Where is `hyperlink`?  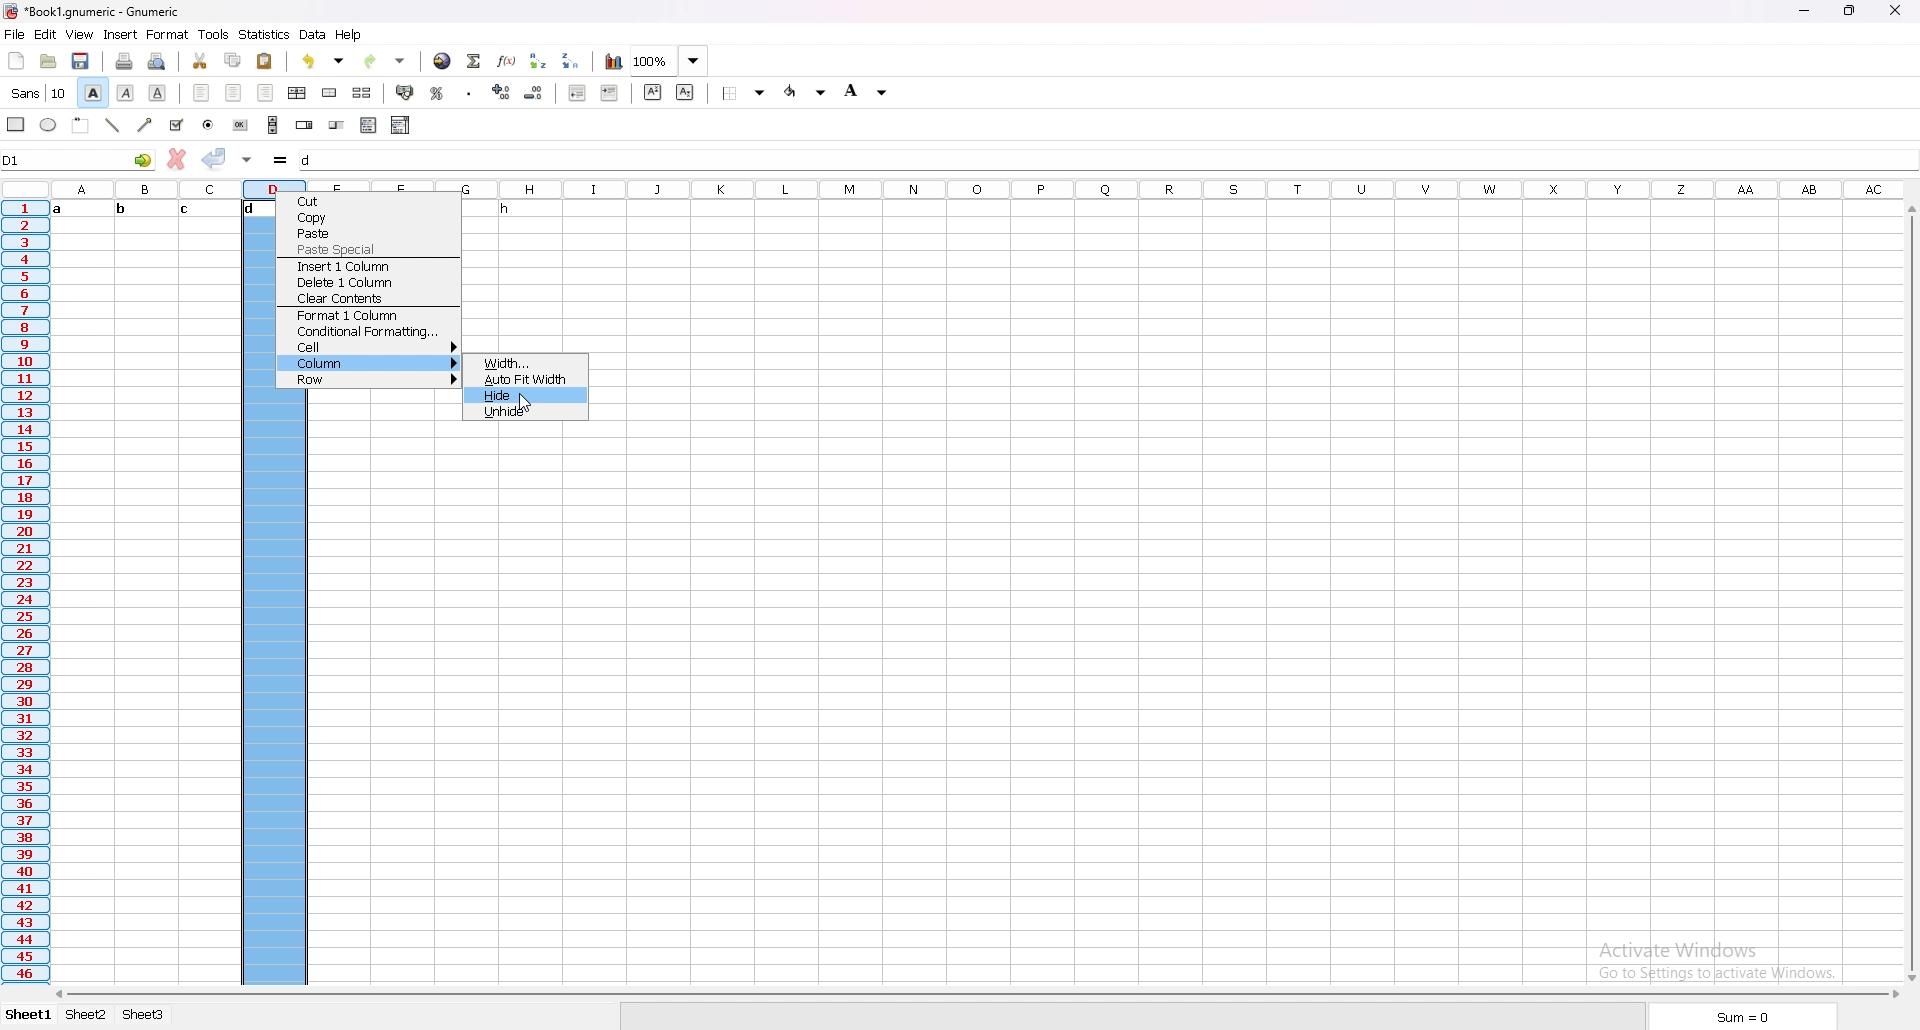
hyperlink is located at coordinates (442, 61).